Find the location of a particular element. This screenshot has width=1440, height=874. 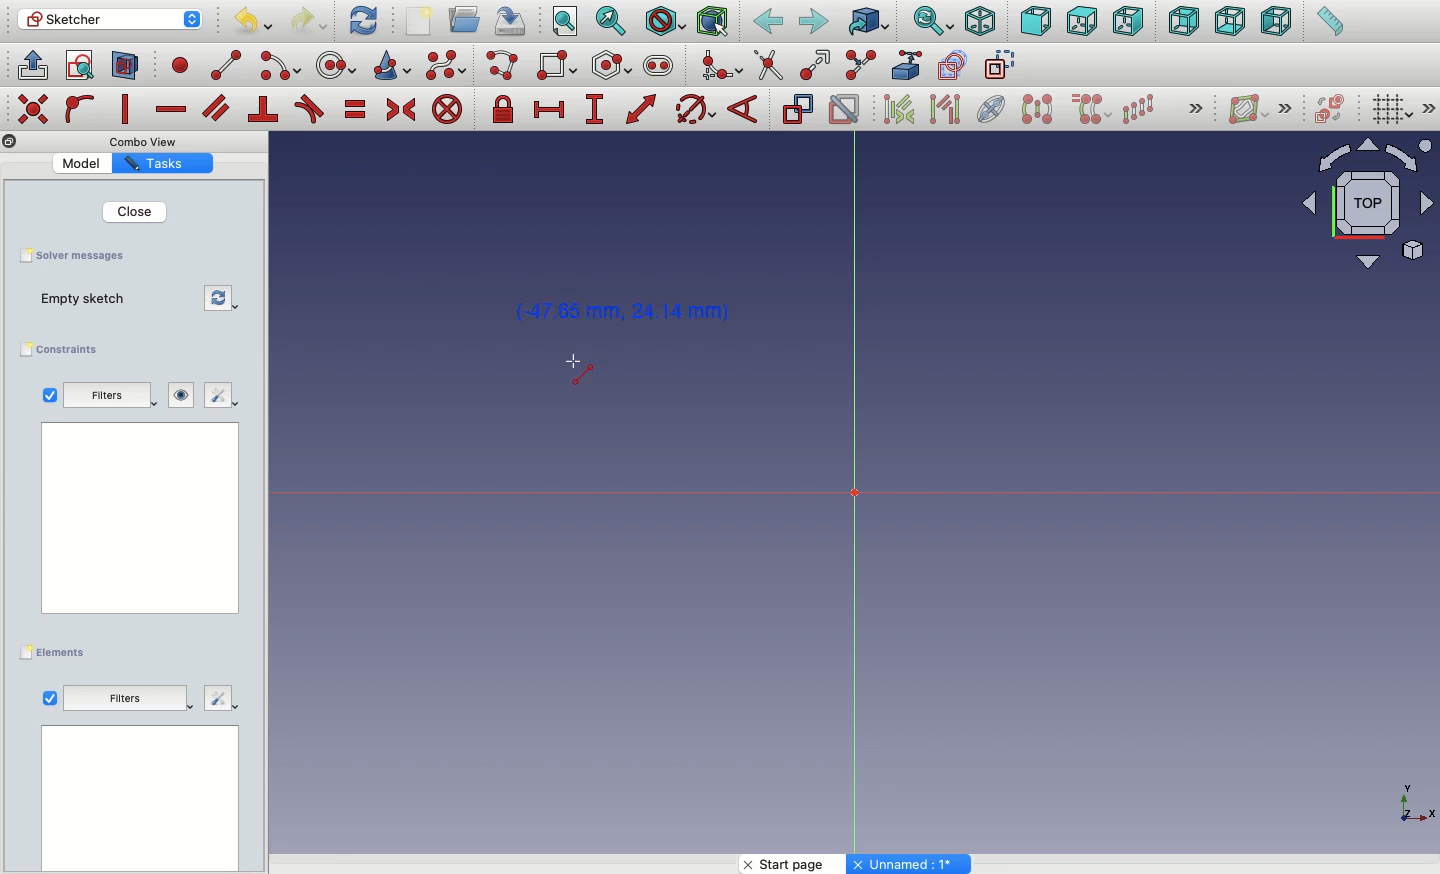

Toggle grid is located at coordinates (1393, 111).